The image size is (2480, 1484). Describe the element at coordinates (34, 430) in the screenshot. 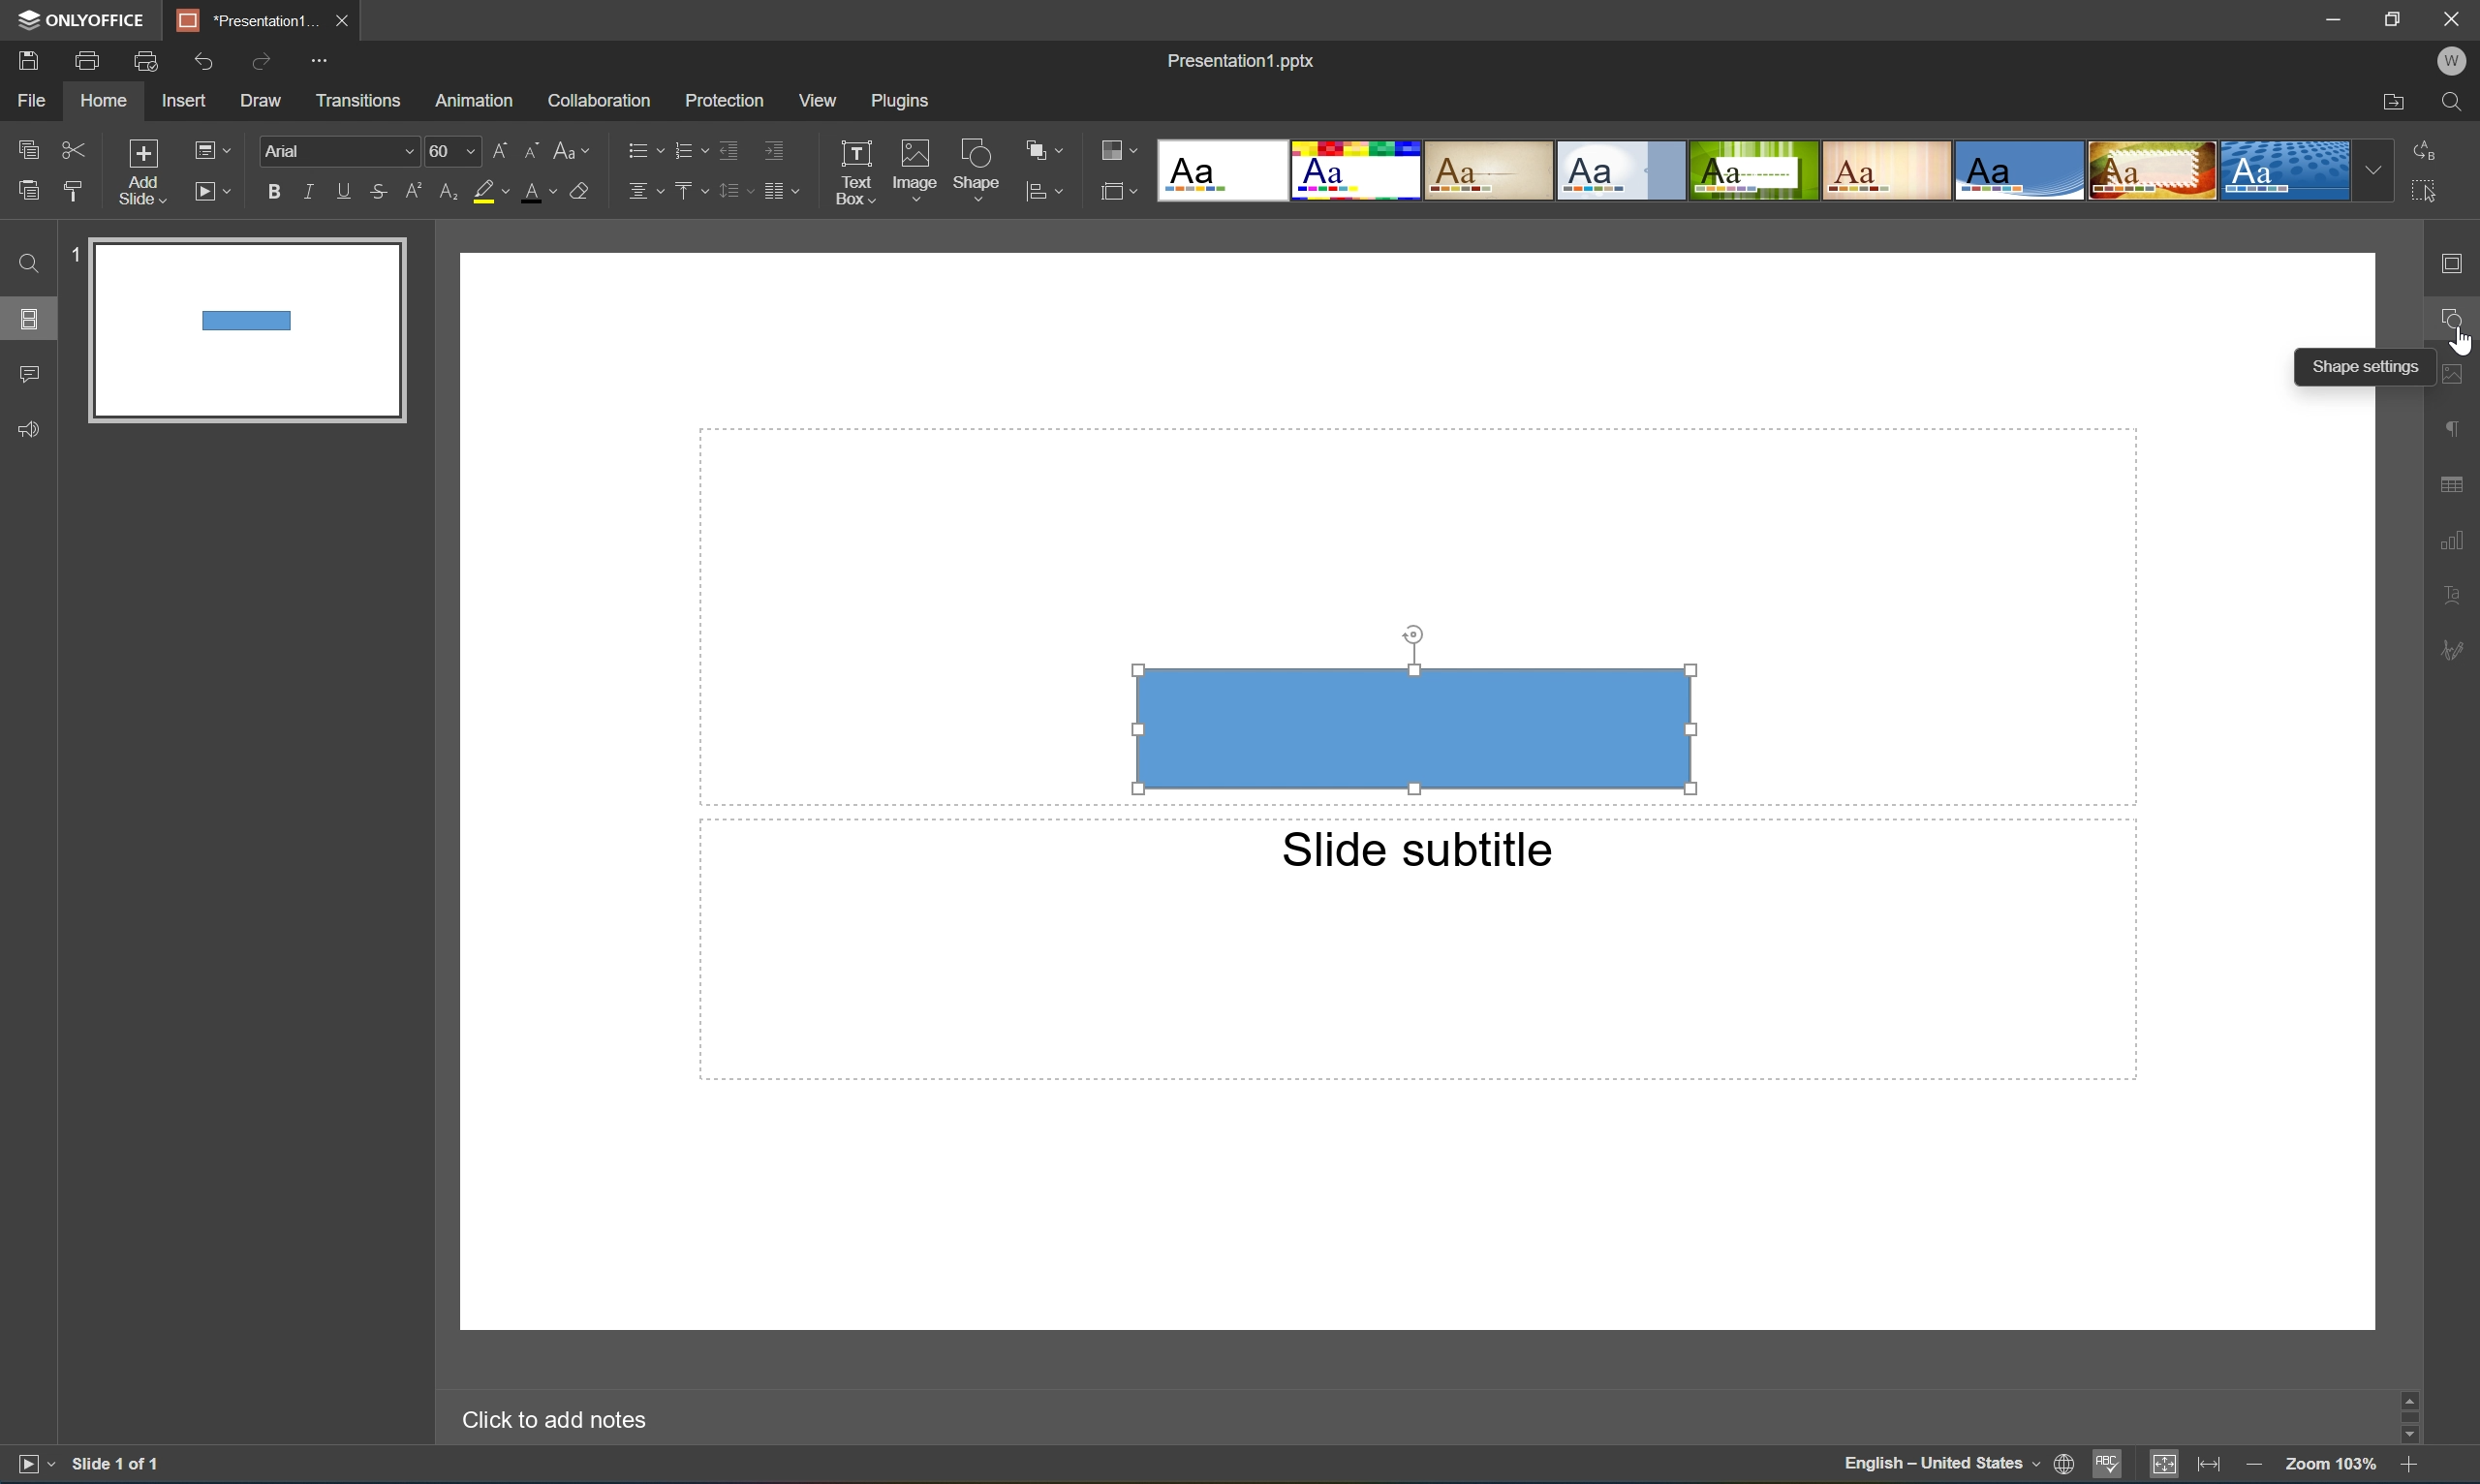

I see `Feedback & support` at that location.